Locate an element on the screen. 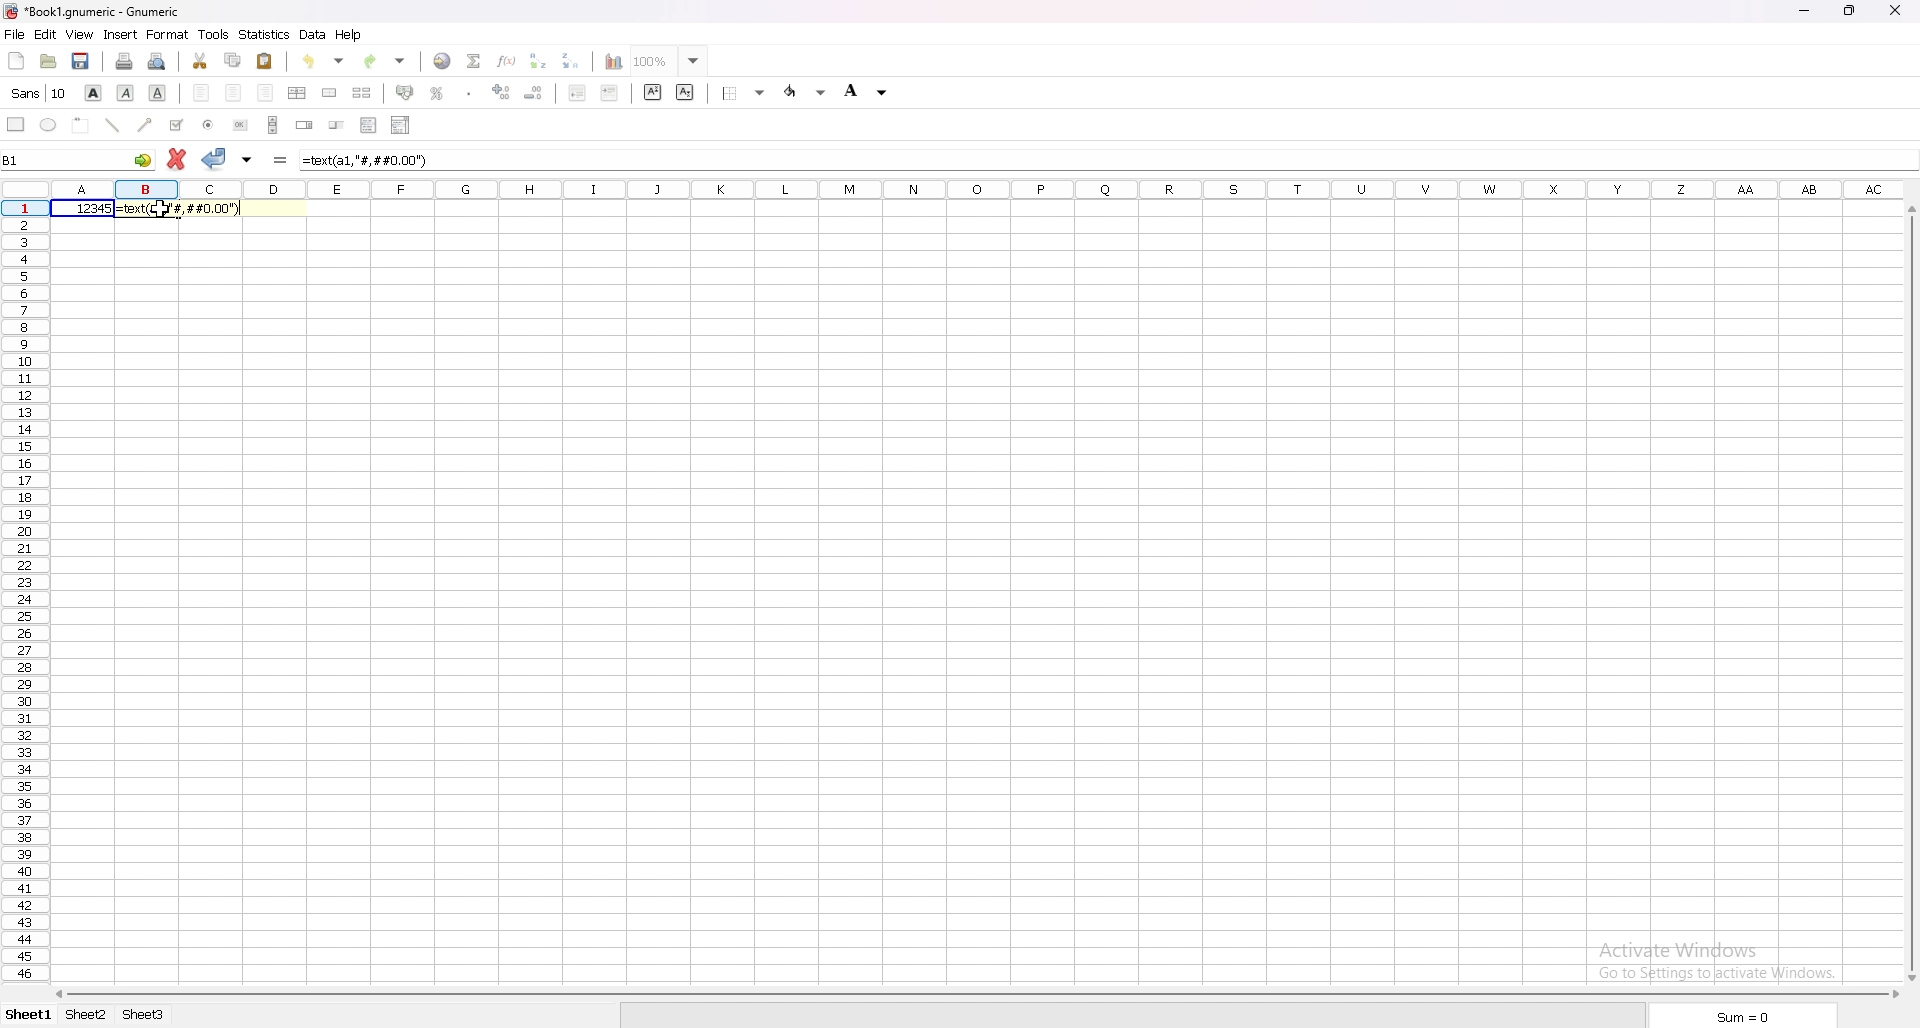 The image size is (1920, 1028). statistics is located at coordinates (264, 34).